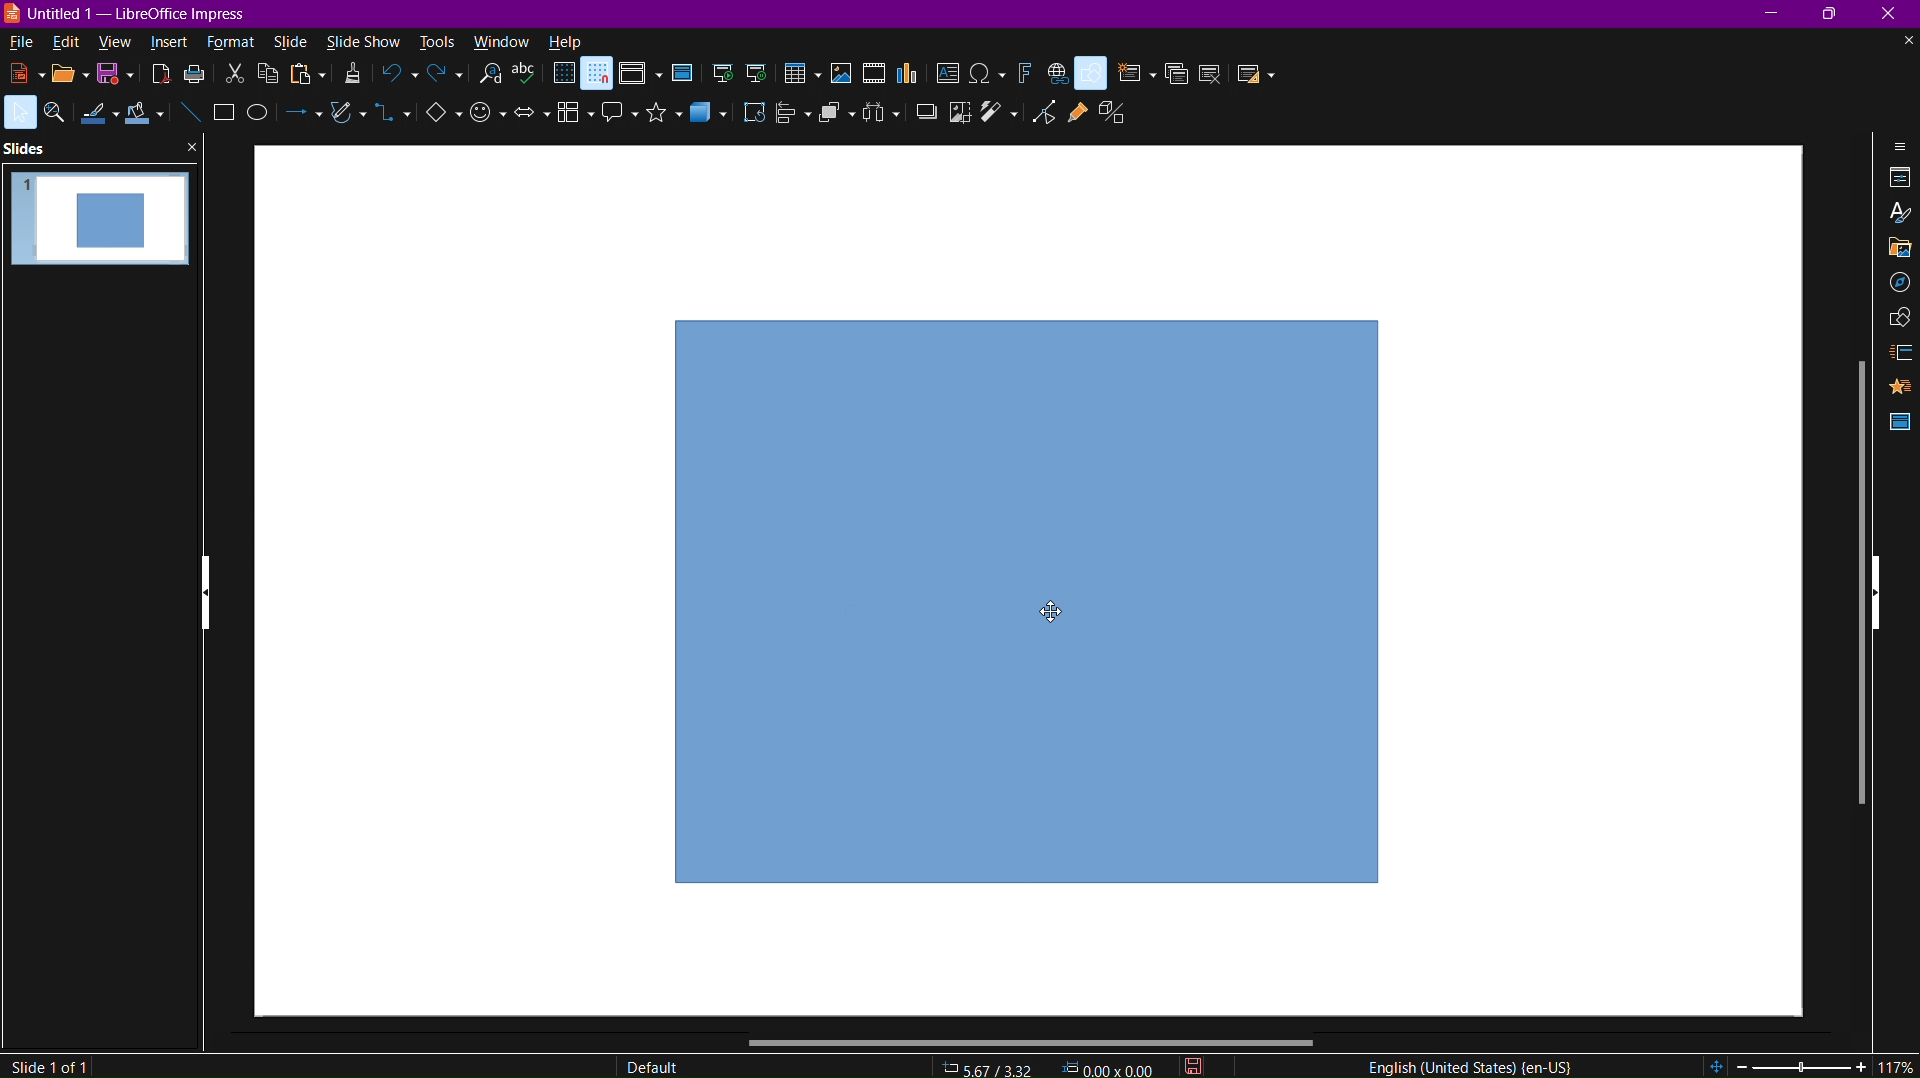 This screenshot has height=1078, width=1920. What do you see at coordinates (1853, 578) in the screenshot?
I see `Scrollbar` at bounding box center [1853, 578].